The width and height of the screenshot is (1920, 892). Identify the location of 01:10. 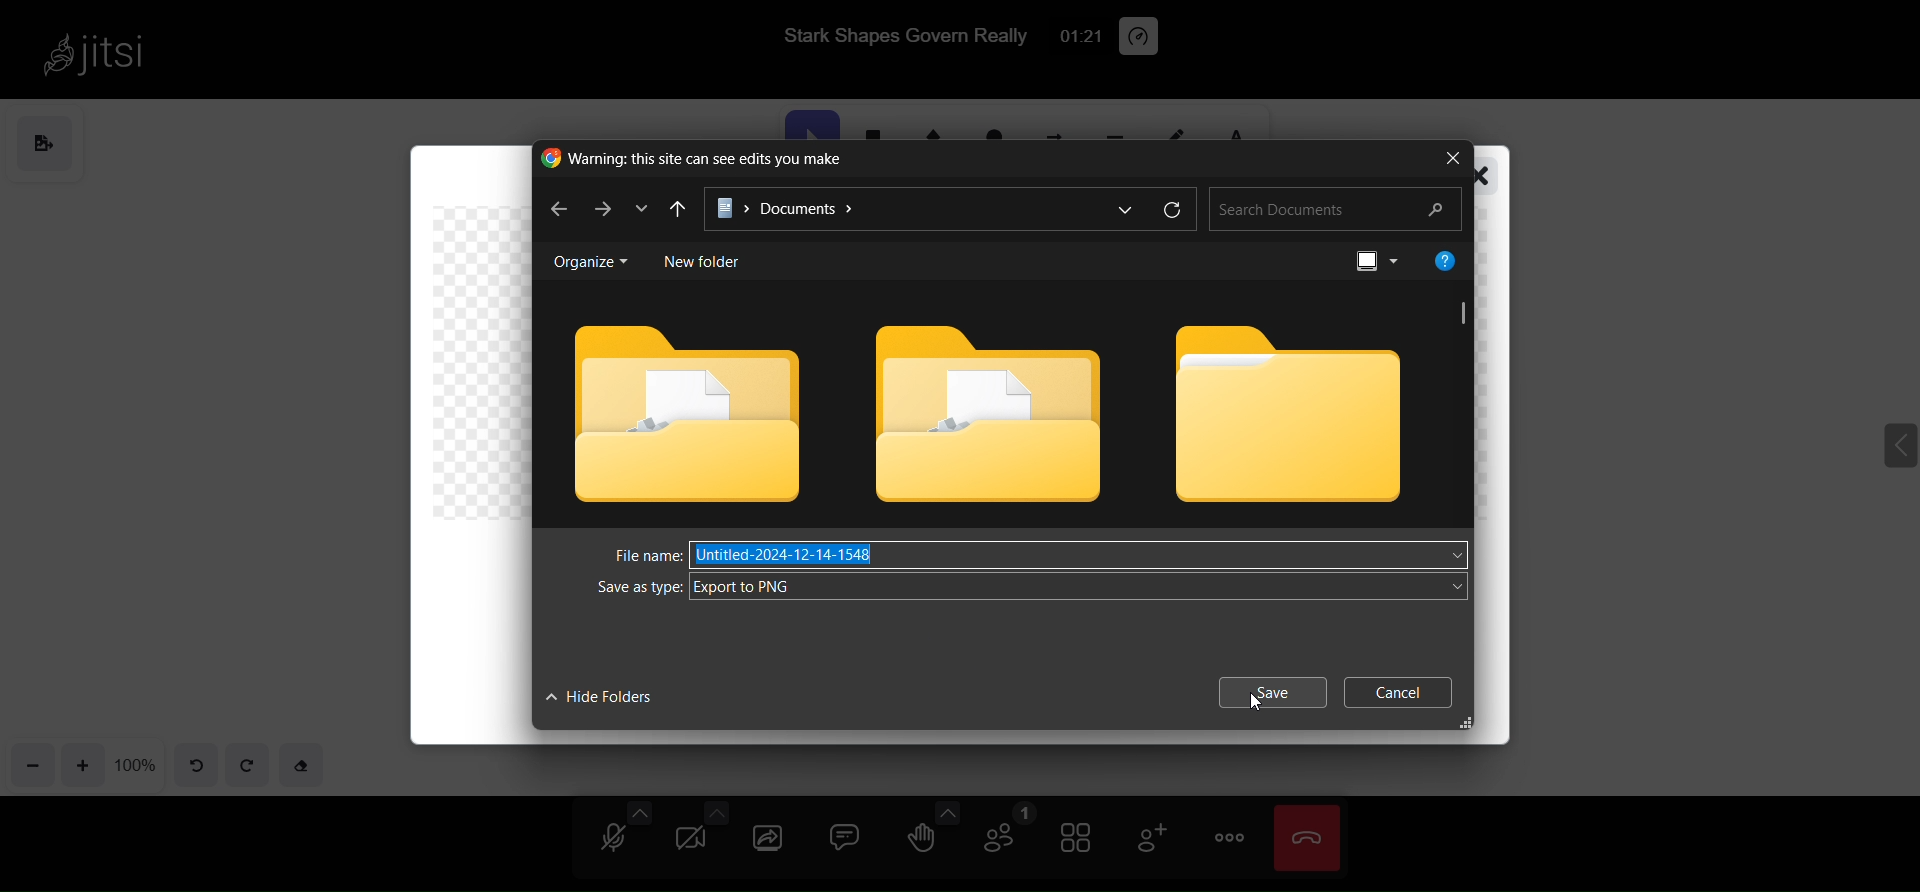
(1078, 36).